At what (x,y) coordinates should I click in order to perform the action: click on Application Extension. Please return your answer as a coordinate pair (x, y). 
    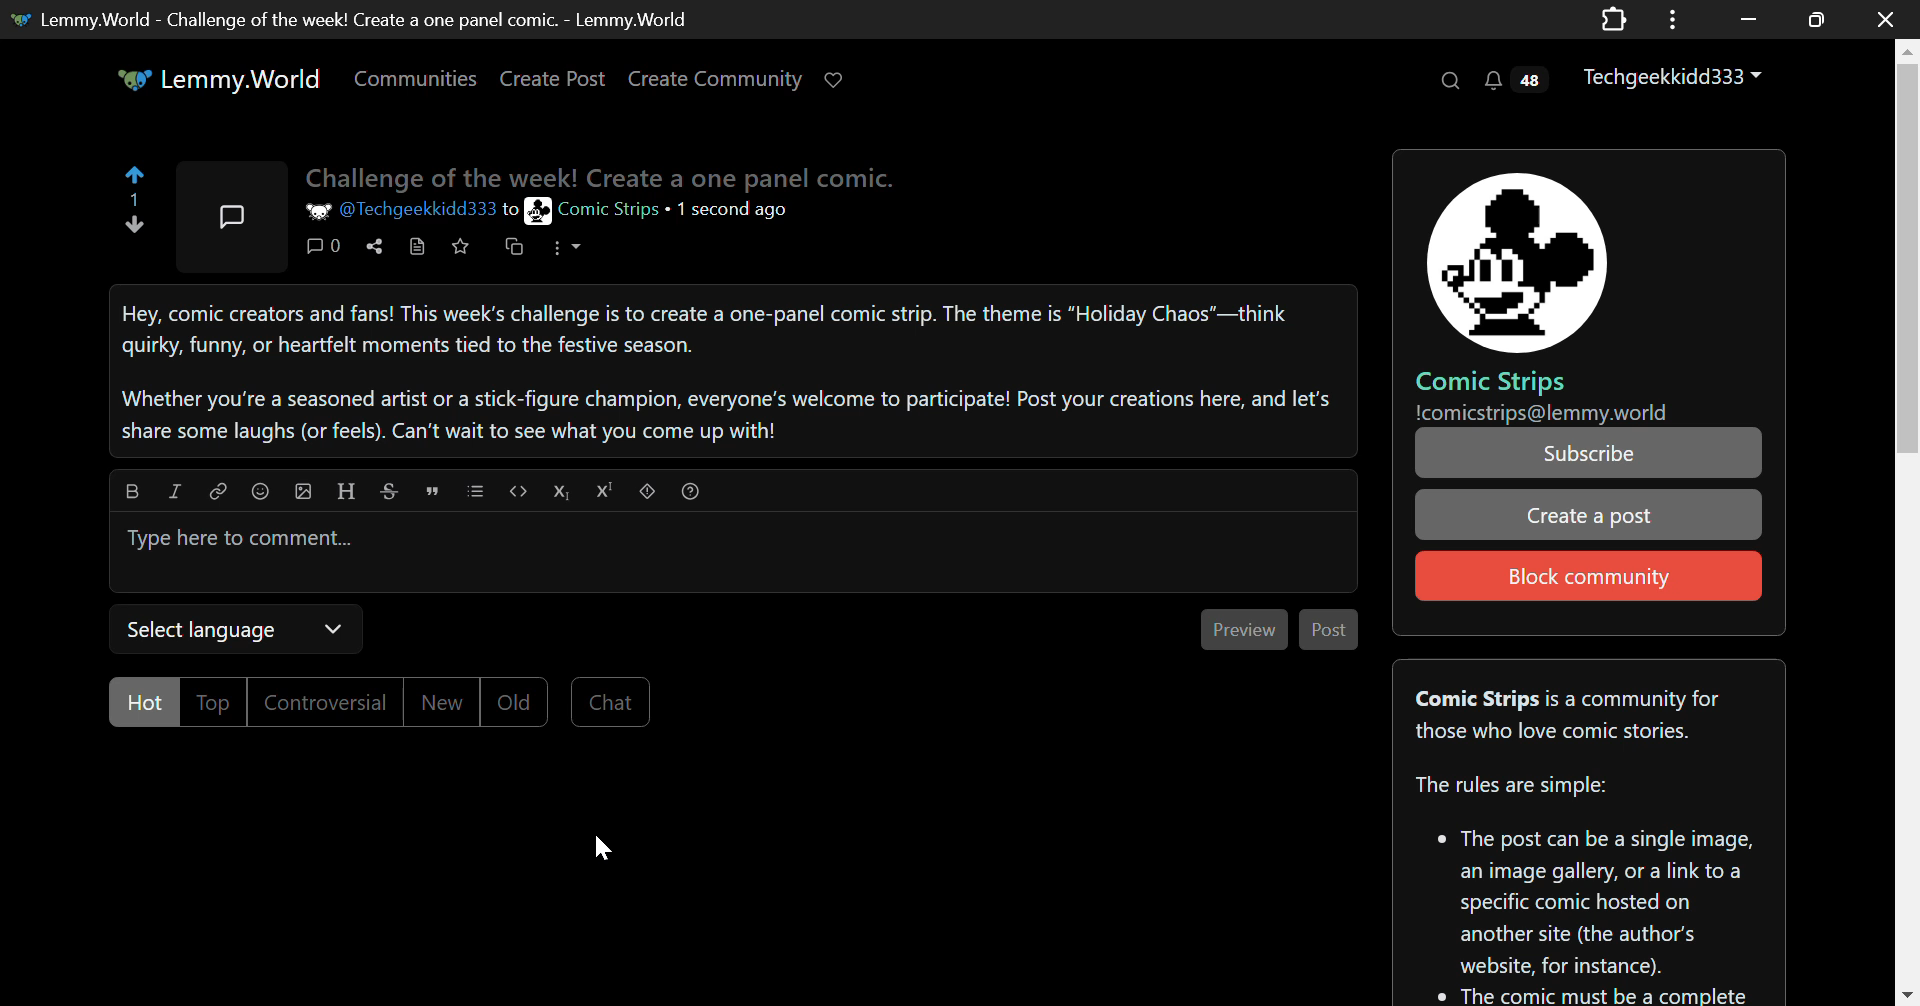
    Looking at the image, I should click on (1618, 17).